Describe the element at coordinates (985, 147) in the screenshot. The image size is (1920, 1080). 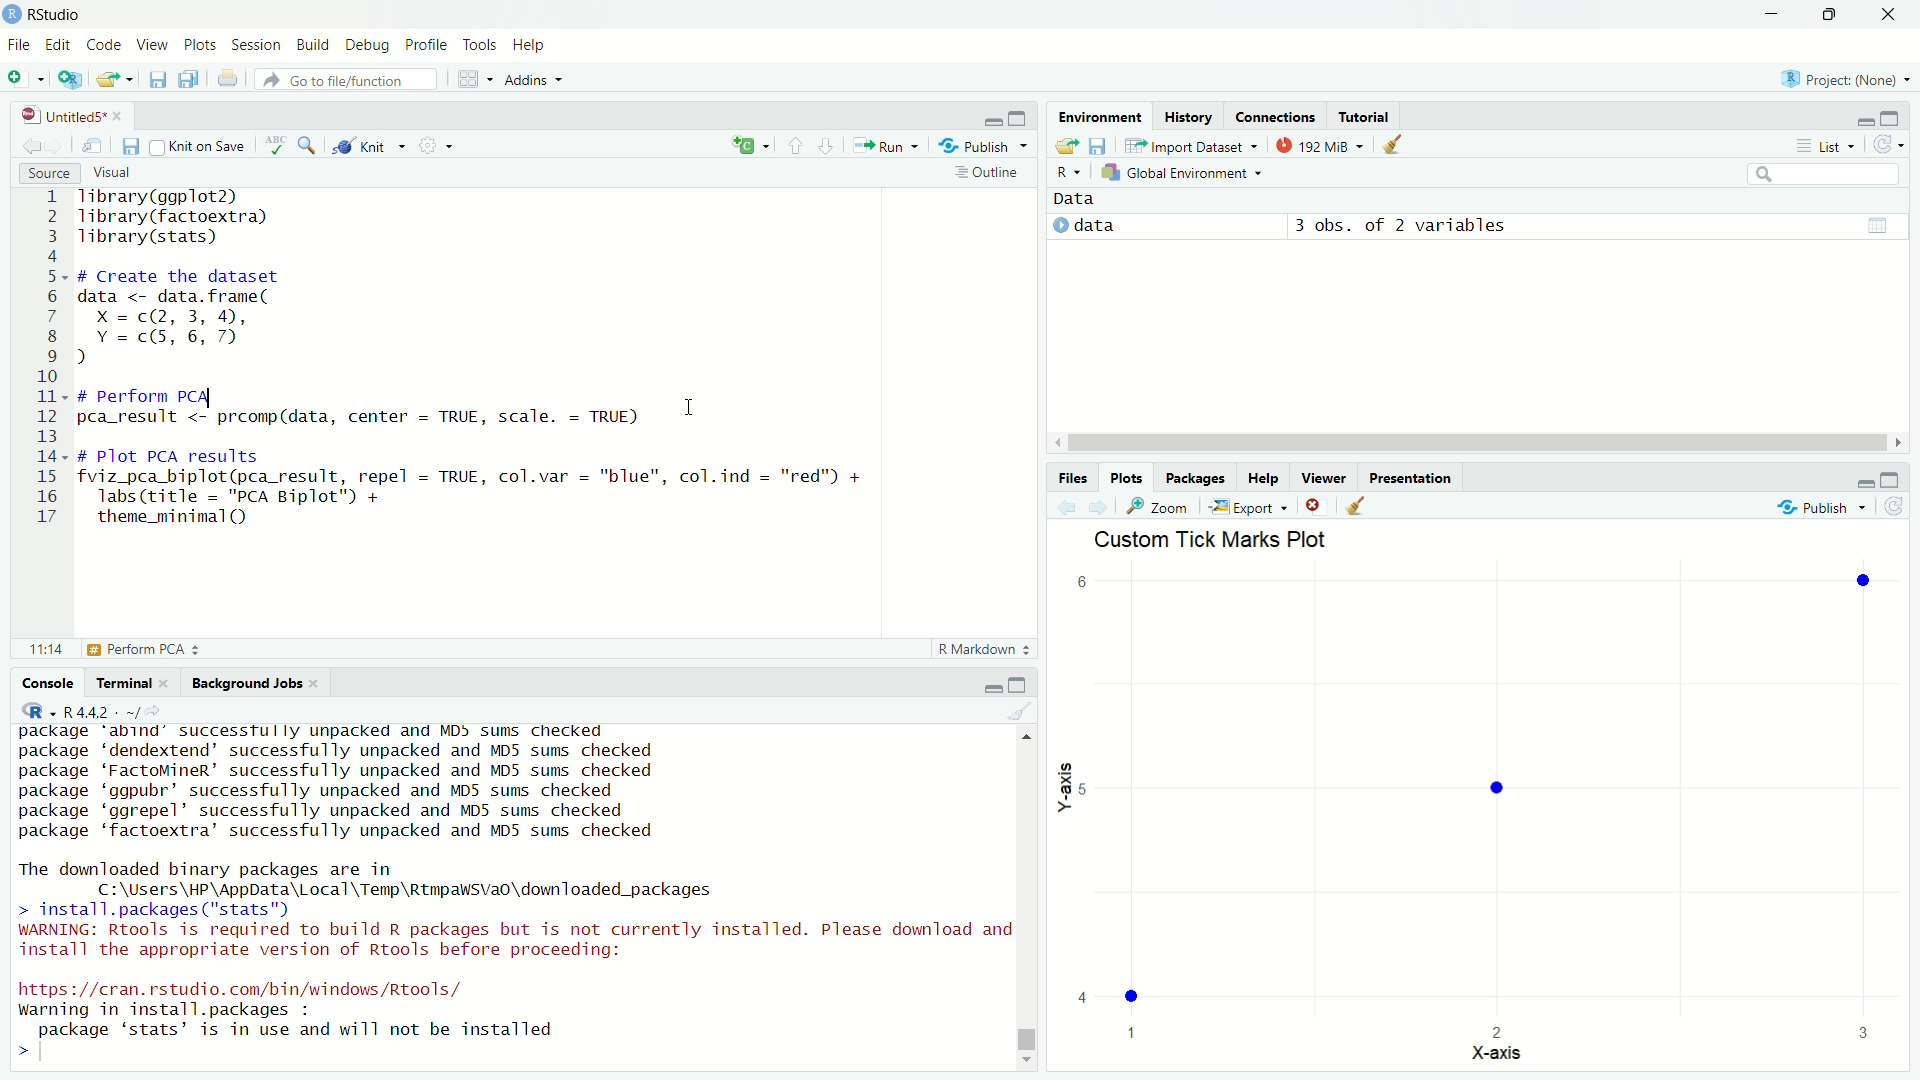
I see `publish` at that location.